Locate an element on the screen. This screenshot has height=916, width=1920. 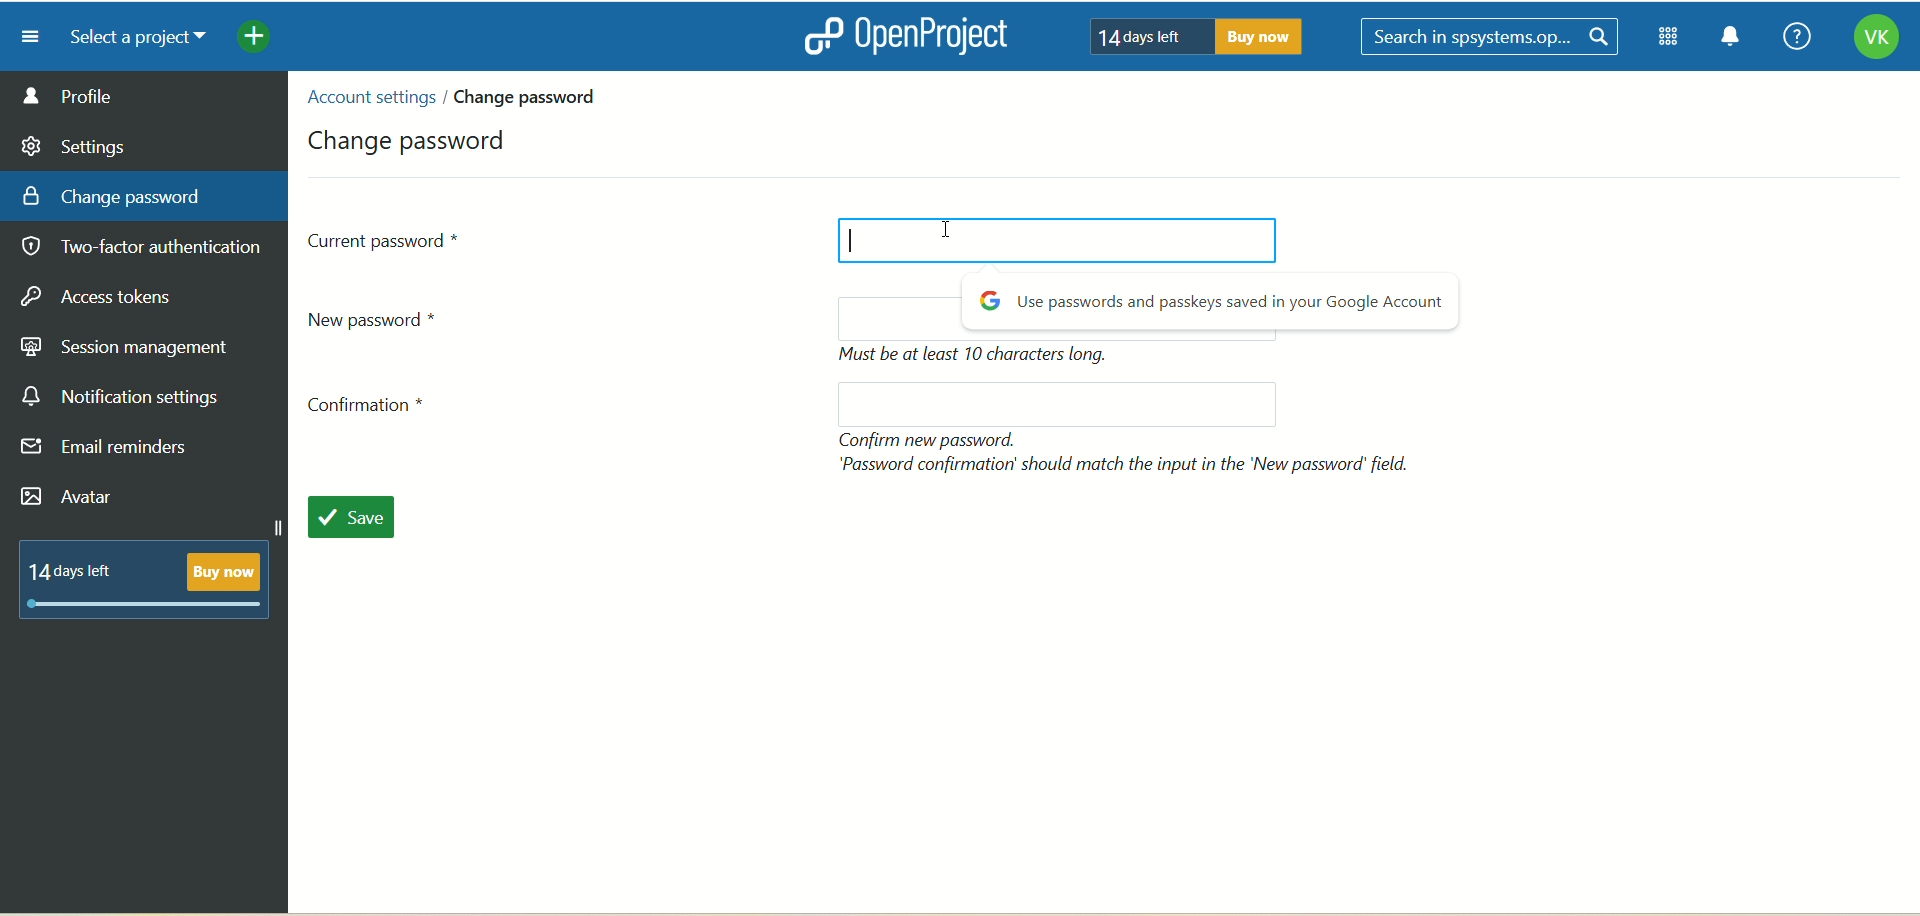
text is located at coordinates (981, 356).